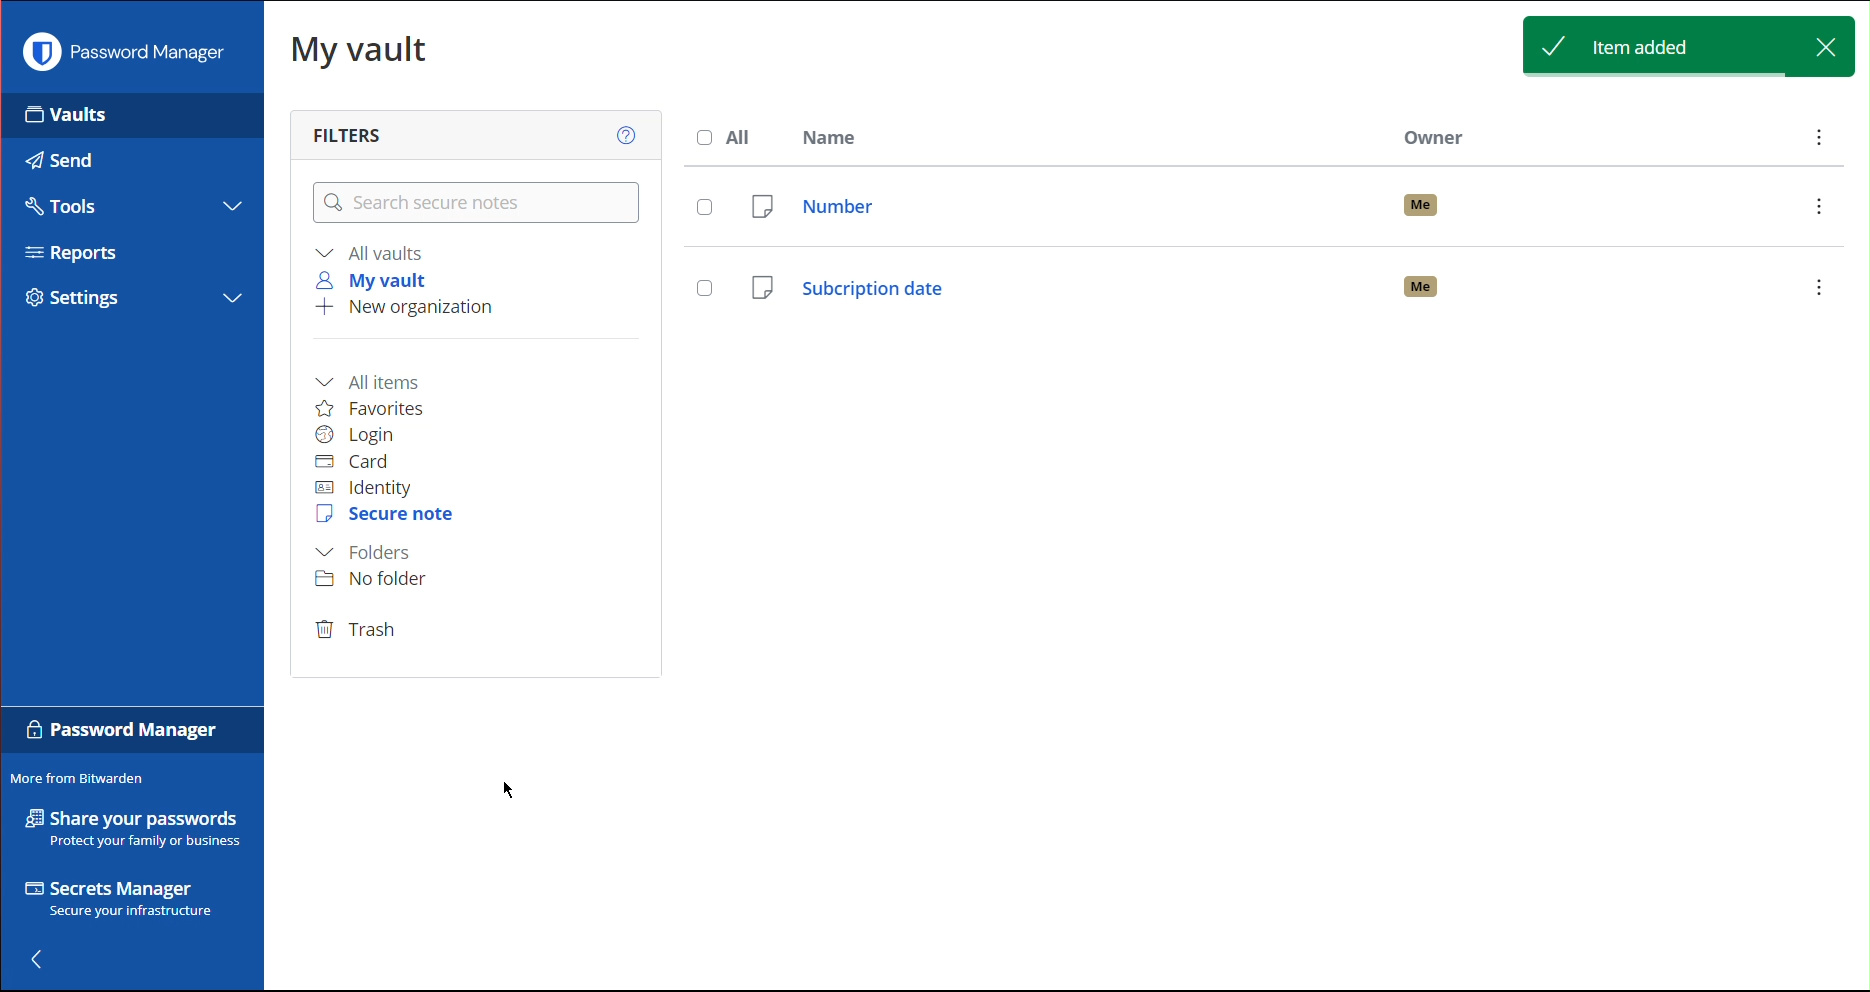 The image size is (1870, 992). What do you see at coordinates (357, 631) in the screenshot?
I see `Trash` at bounding box center [357, 631].